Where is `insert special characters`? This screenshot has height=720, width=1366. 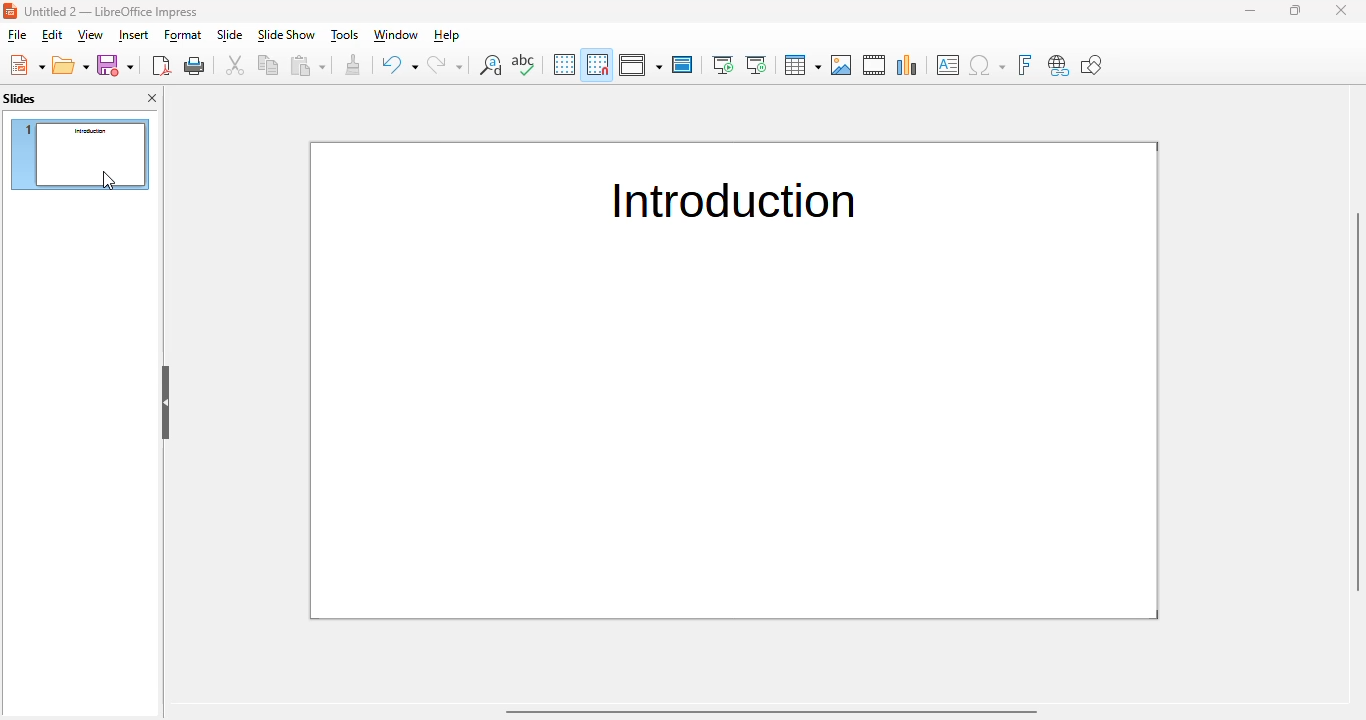 insert special characters is located at coordinates (987, 65).